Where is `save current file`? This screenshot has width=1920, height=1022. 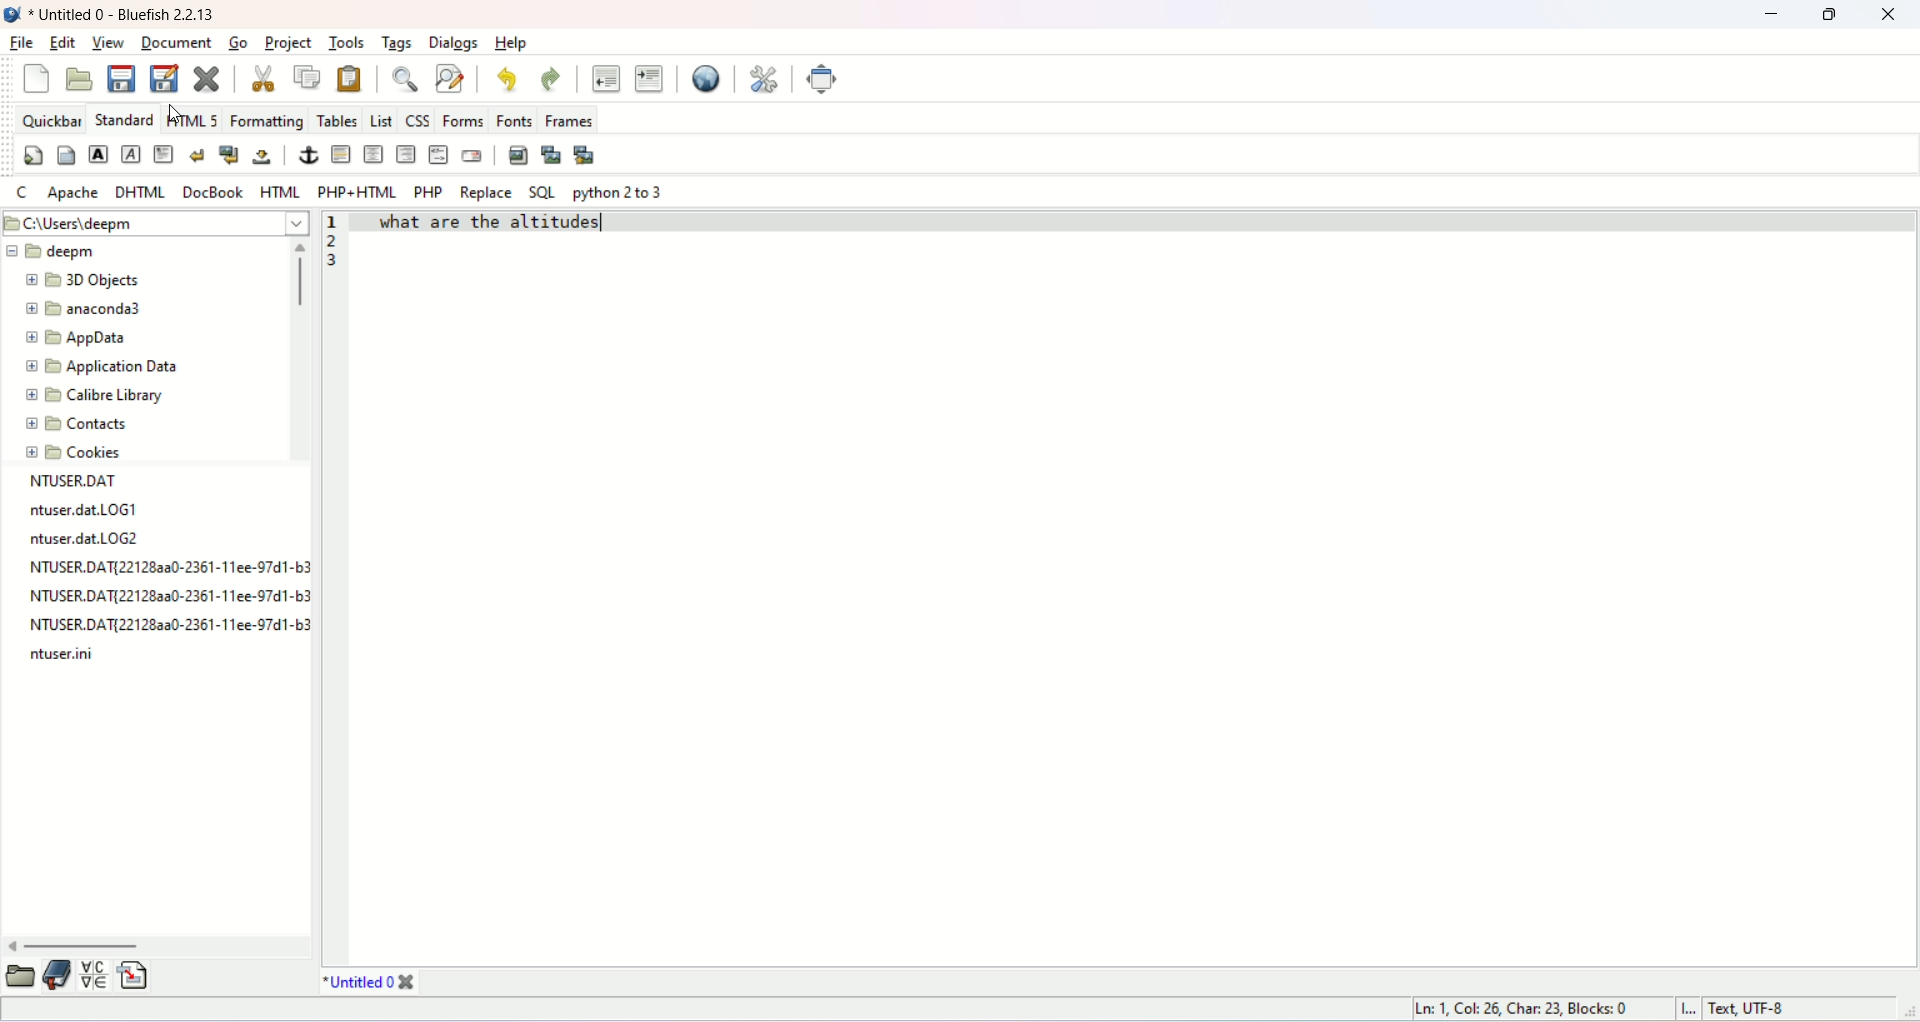
save current file is located at coordinates (119, 78).